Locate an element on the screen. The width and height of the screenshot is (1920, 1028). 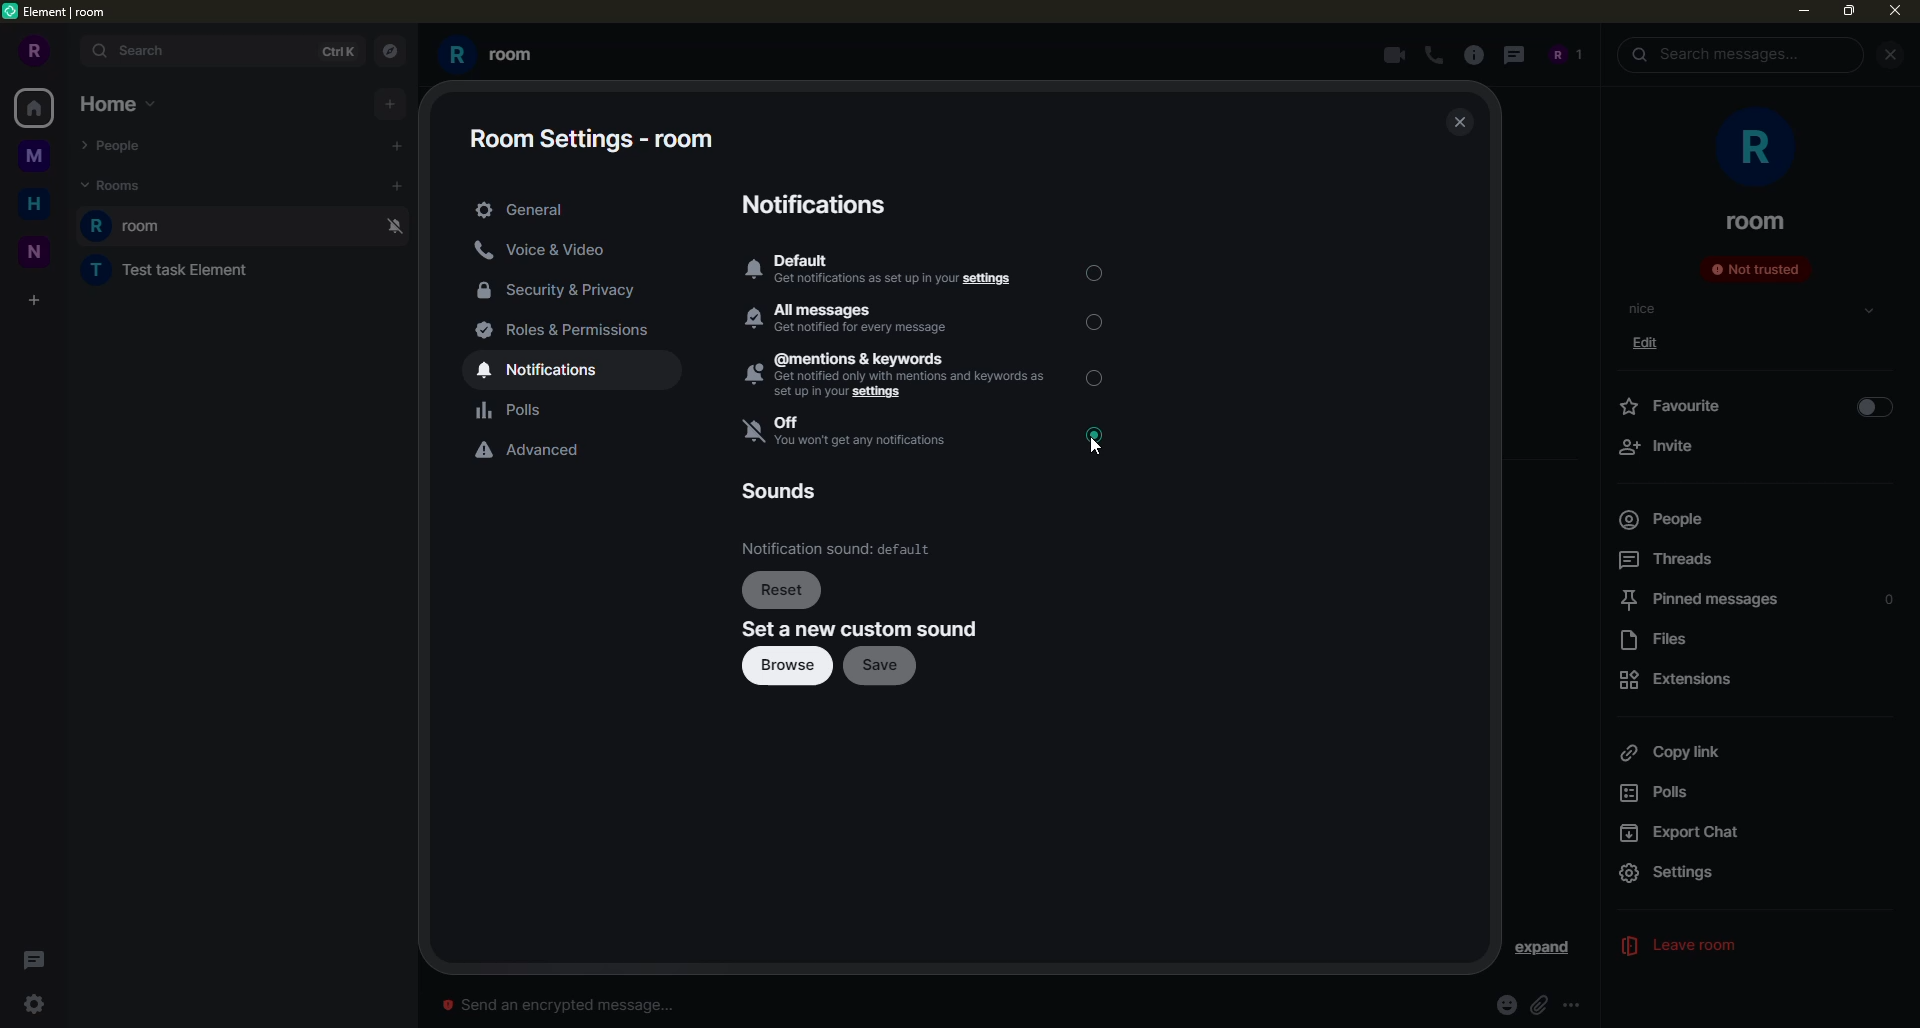
profile pic is located at coordinates (1750, 146).